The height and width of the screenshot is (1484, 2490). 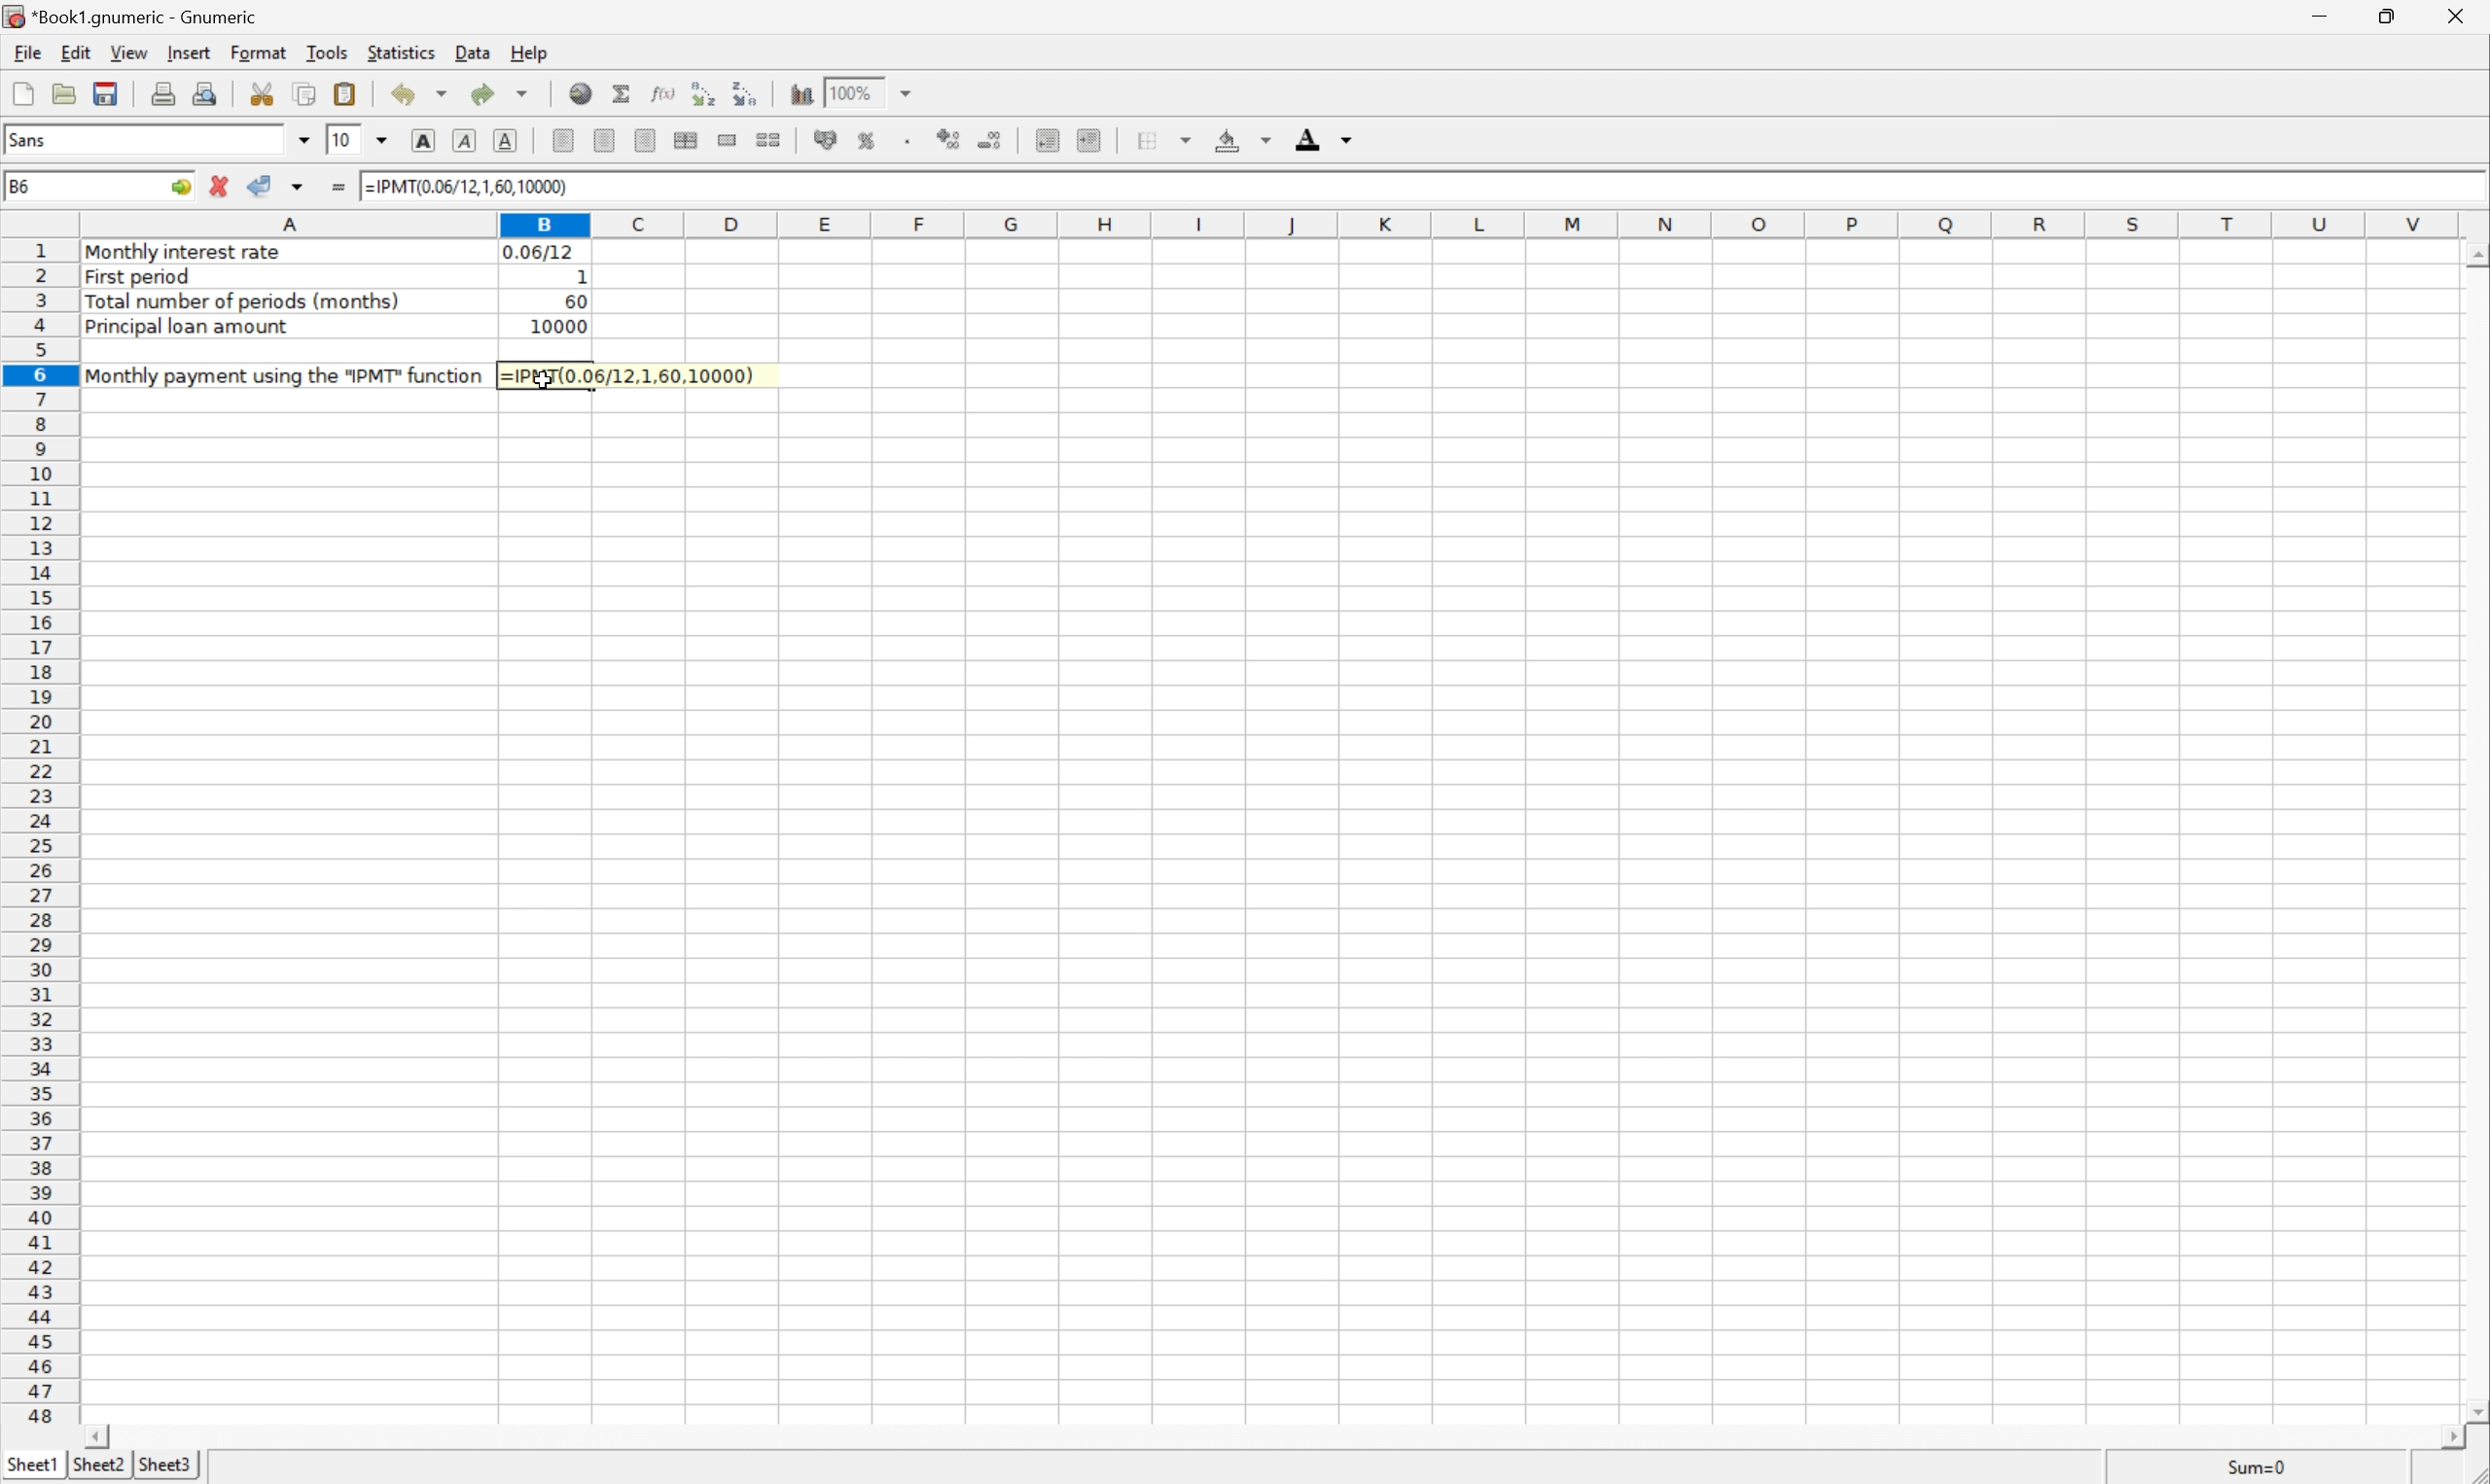 What do you see at coordinates (802, 93) in the screenshot?
I see `Insert a chart` at bounding box center [802, 93].